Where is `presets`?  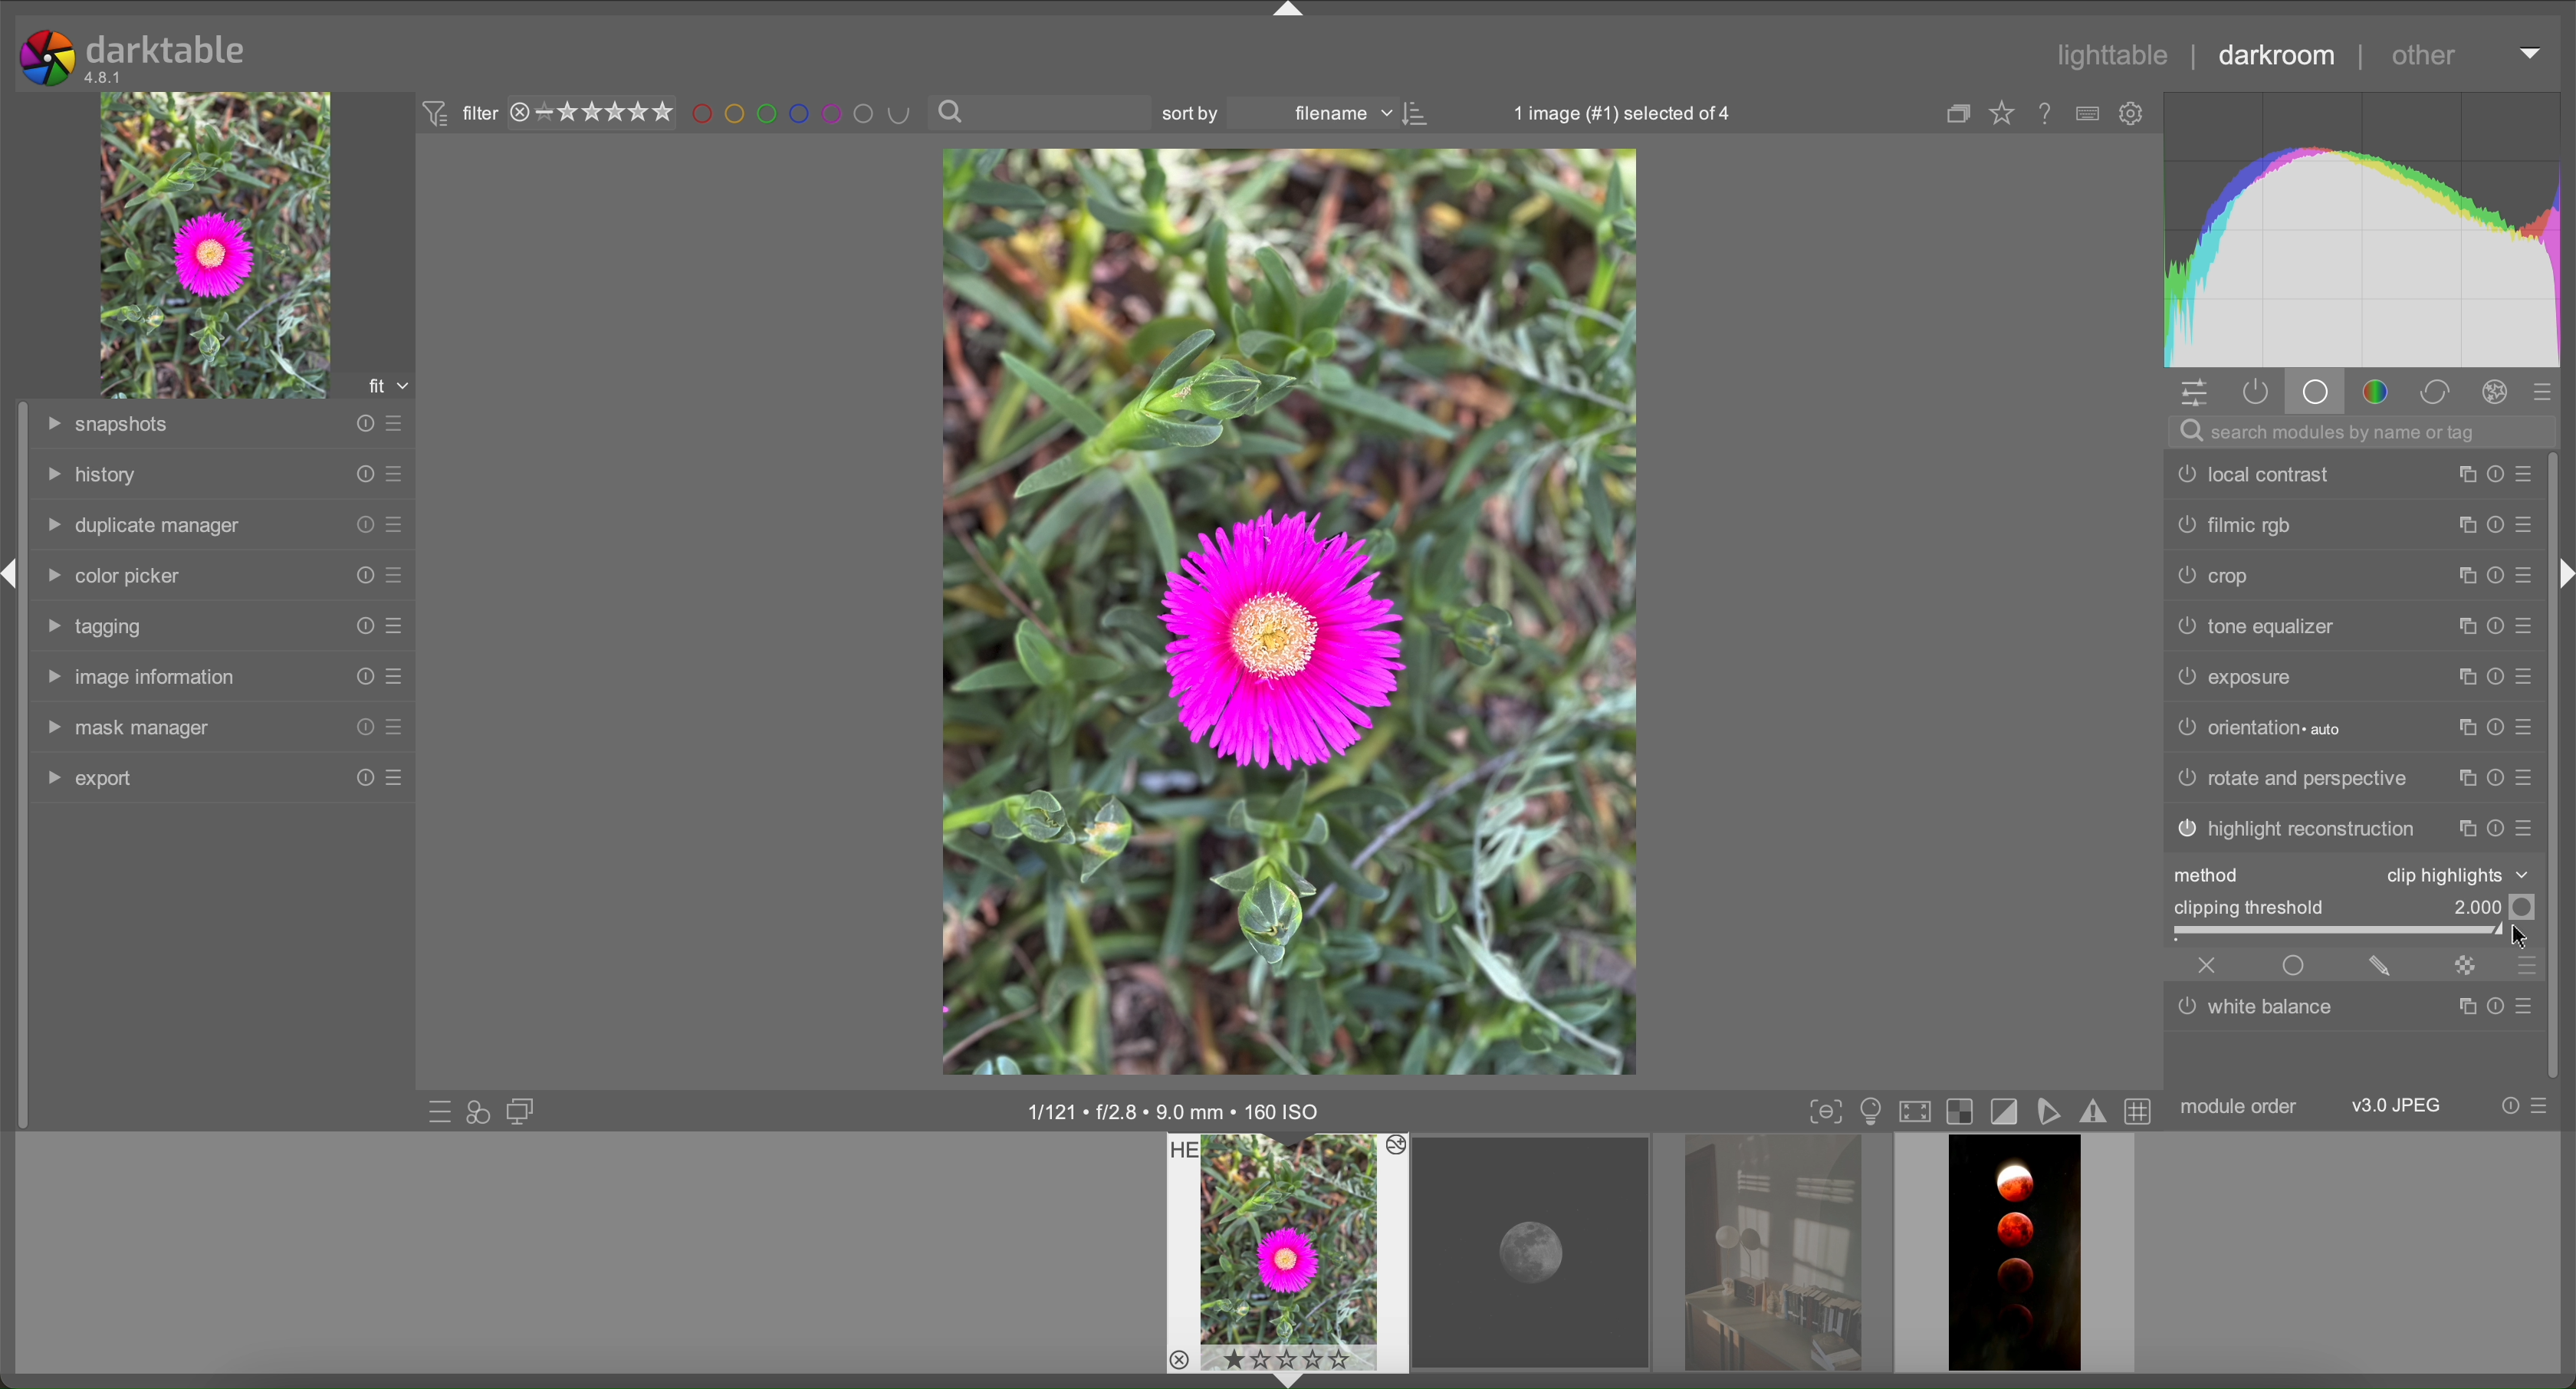
presets is located at coordinates (2530, 728).